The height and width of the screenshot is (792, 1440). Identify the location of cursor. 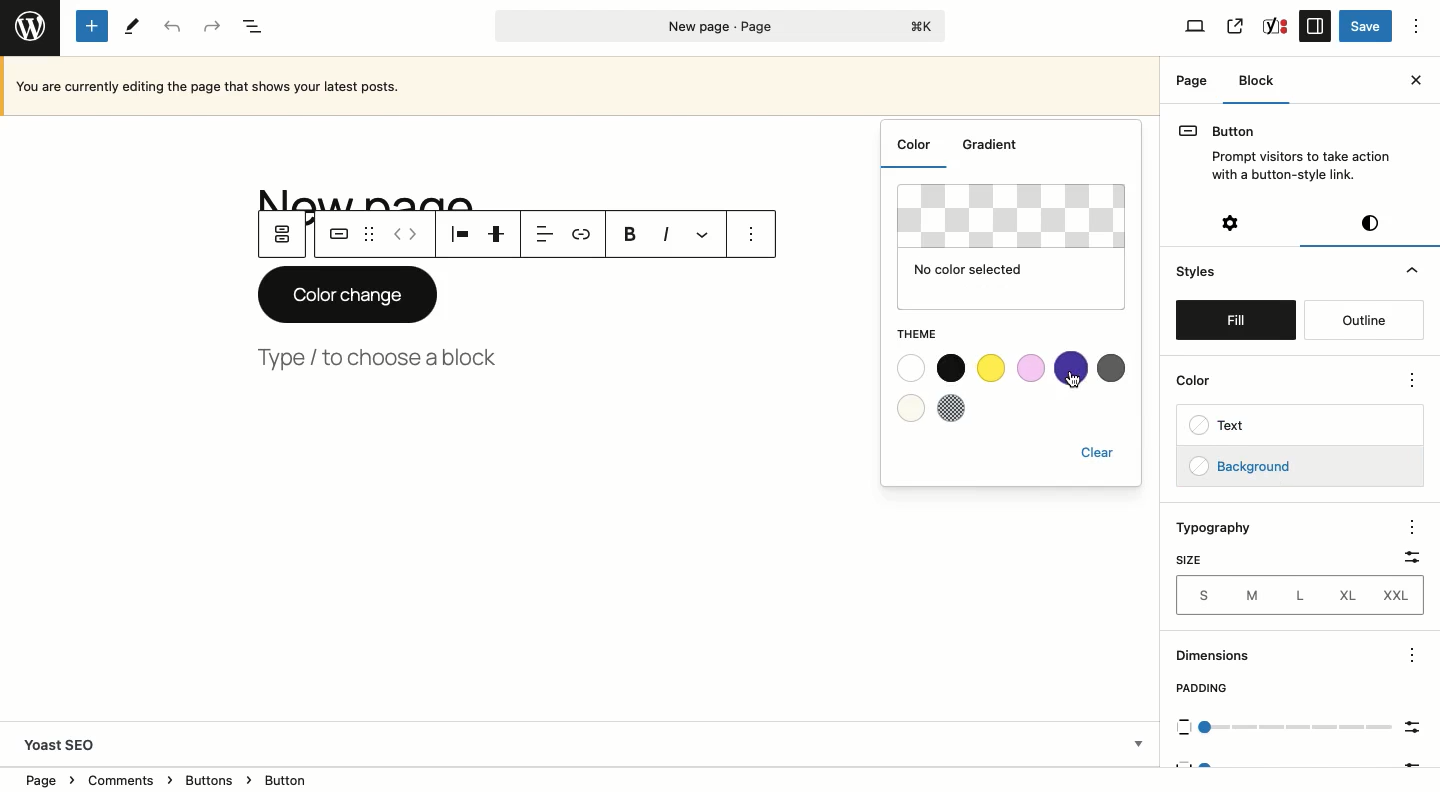
(1074, 381).